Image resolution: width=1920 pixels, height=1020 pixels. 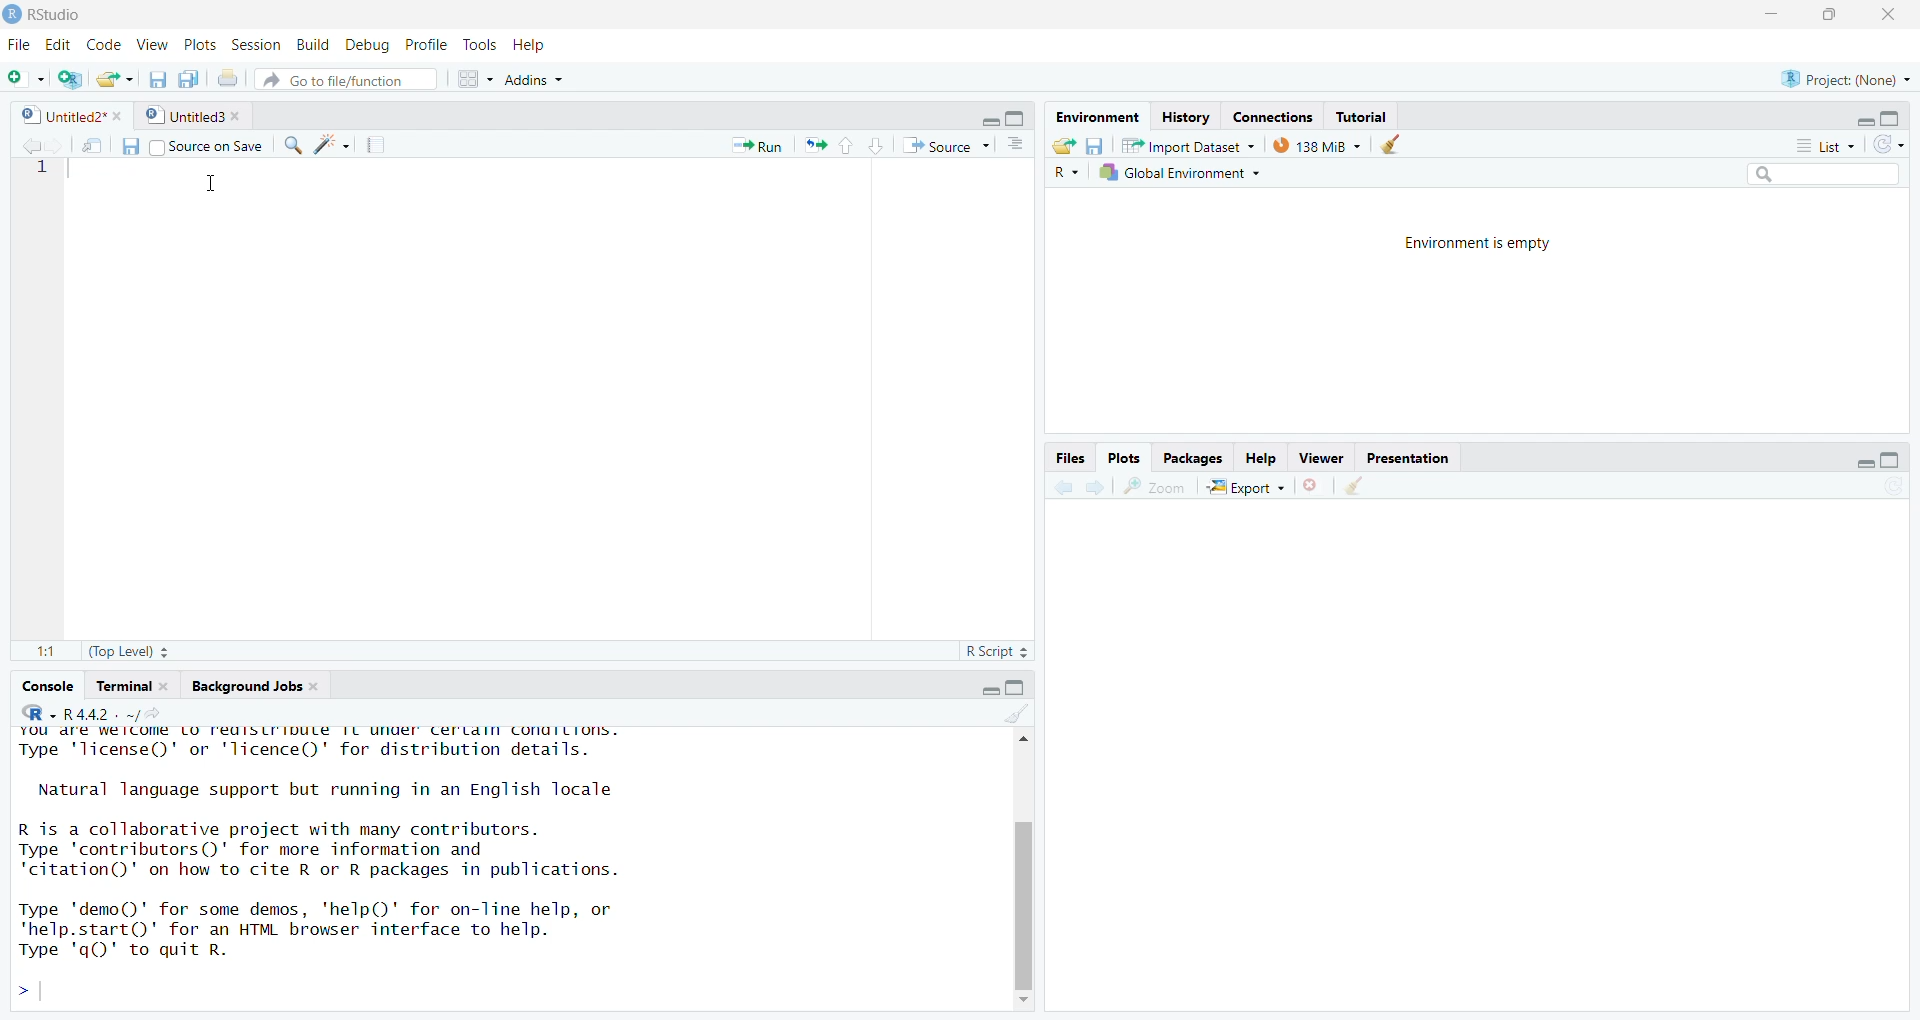 I want to click on New file, so click(x=22, y=73).